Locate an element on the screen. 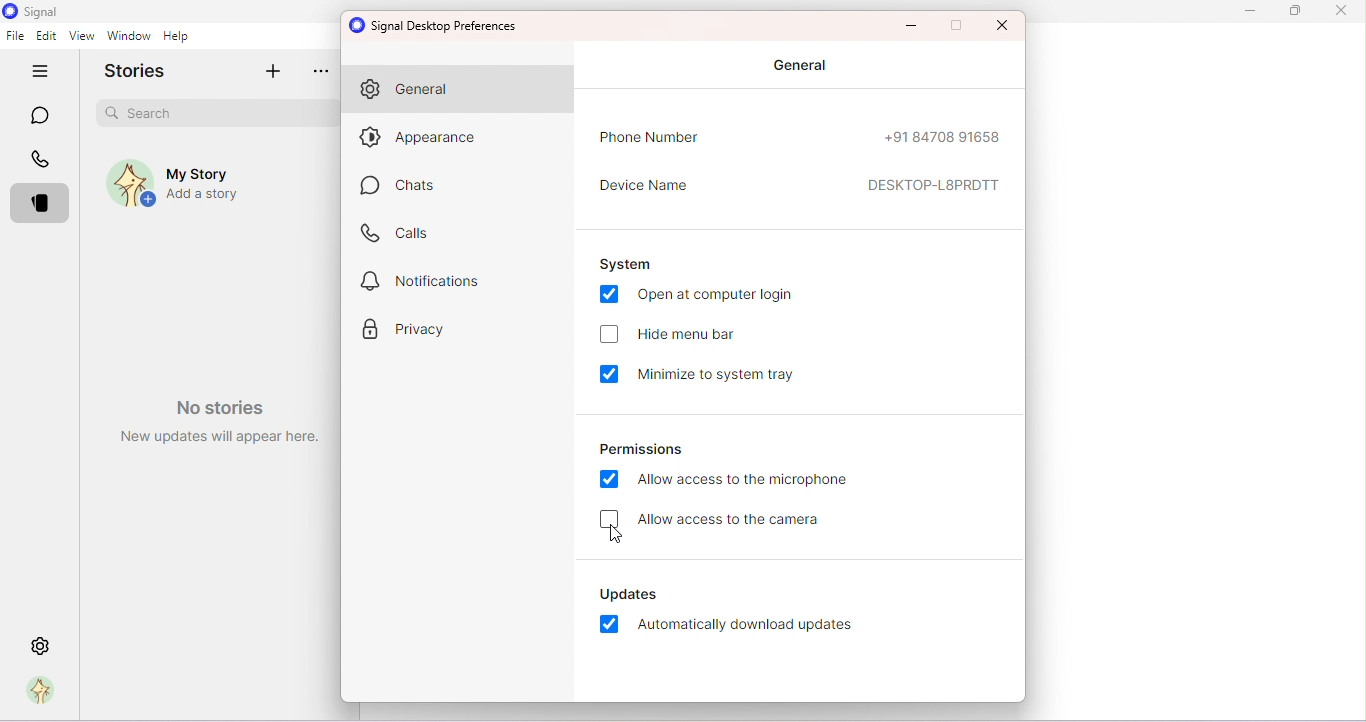 The width and height of the screenshot is (1366, 722). Calls is located at coordinates (394, 234).